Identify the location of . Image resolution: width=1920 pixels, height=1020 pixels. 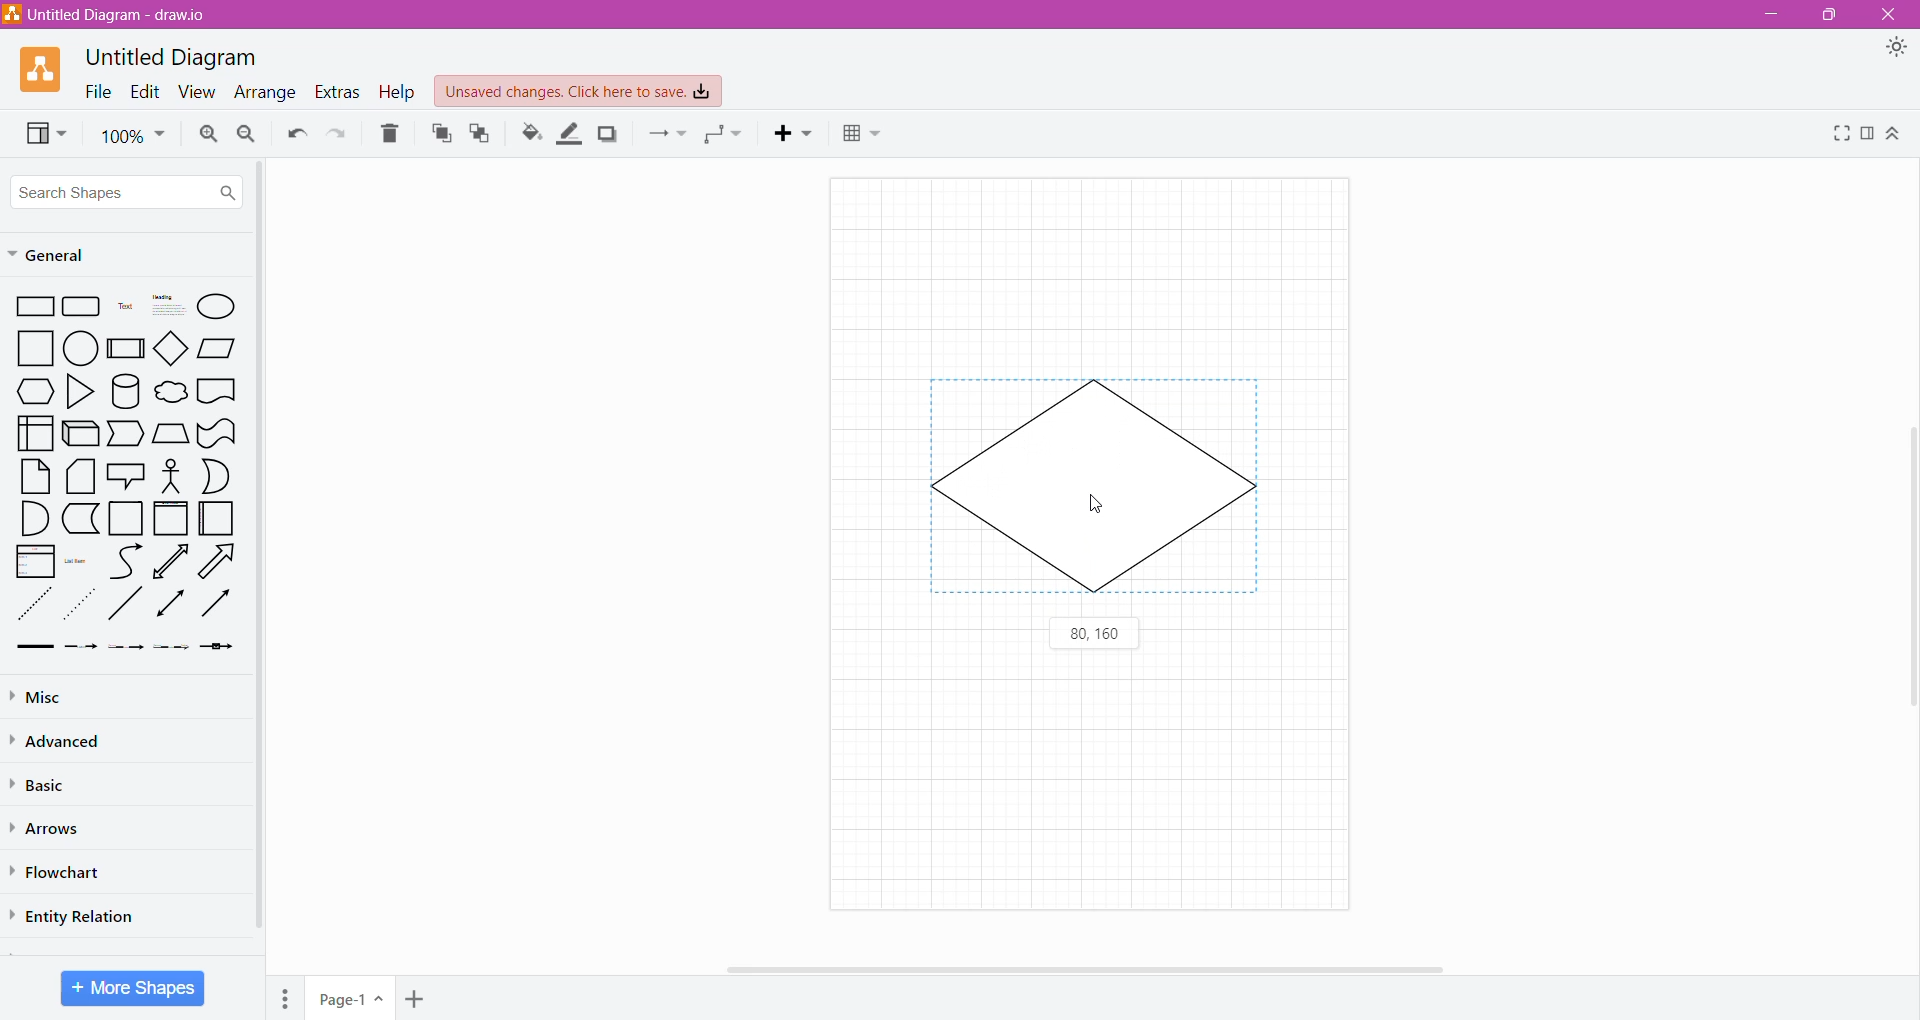
(351, 999).